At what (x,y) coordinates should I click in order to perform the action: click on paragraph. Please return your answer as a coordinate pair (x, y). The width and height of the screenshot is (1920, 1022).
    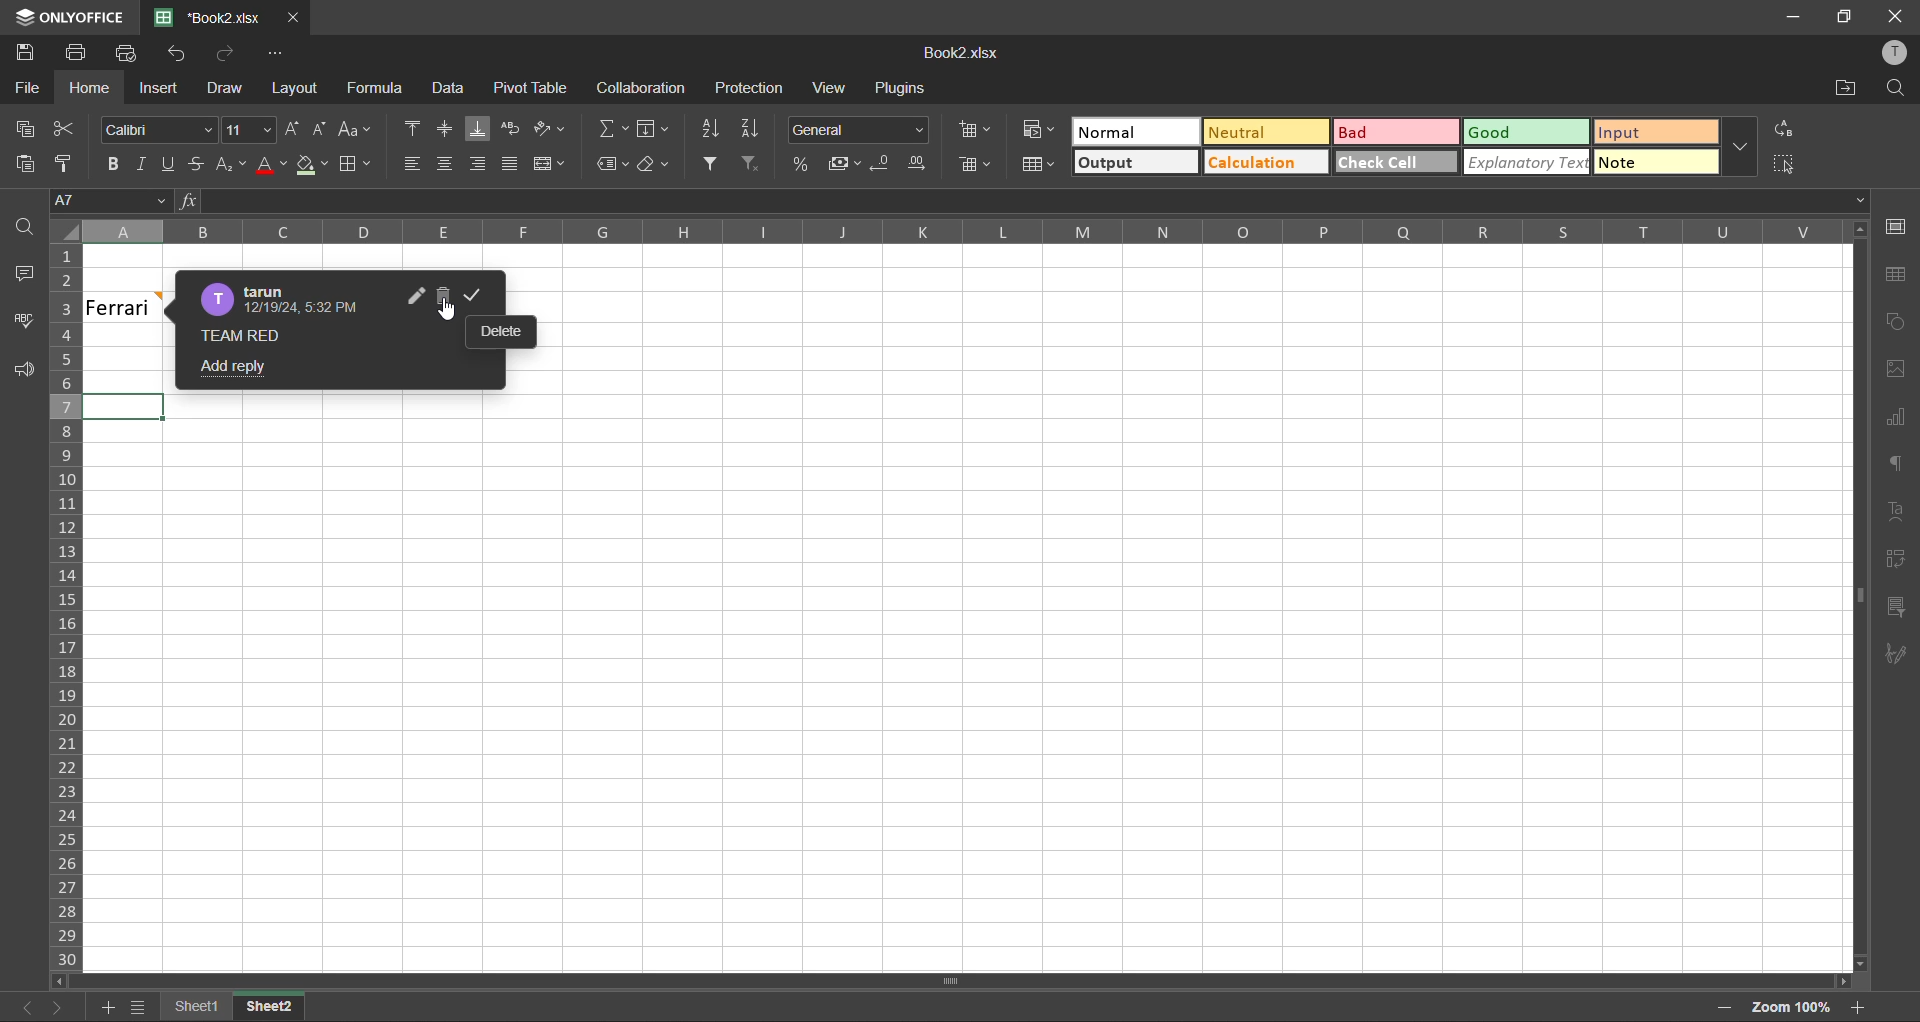
    Looking at the image, I should click on (1894, 465).